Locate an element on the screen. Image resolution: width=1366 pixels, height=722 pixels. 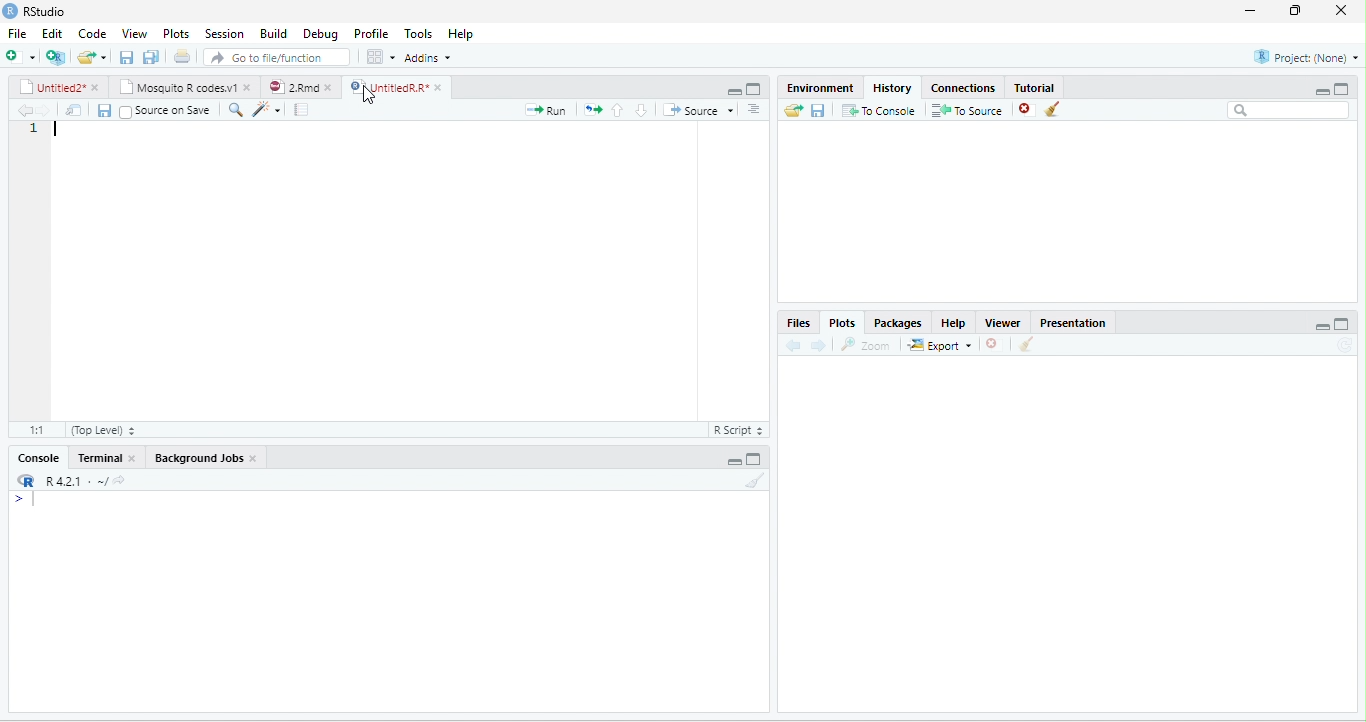
export is located at coordinates (940, 347).